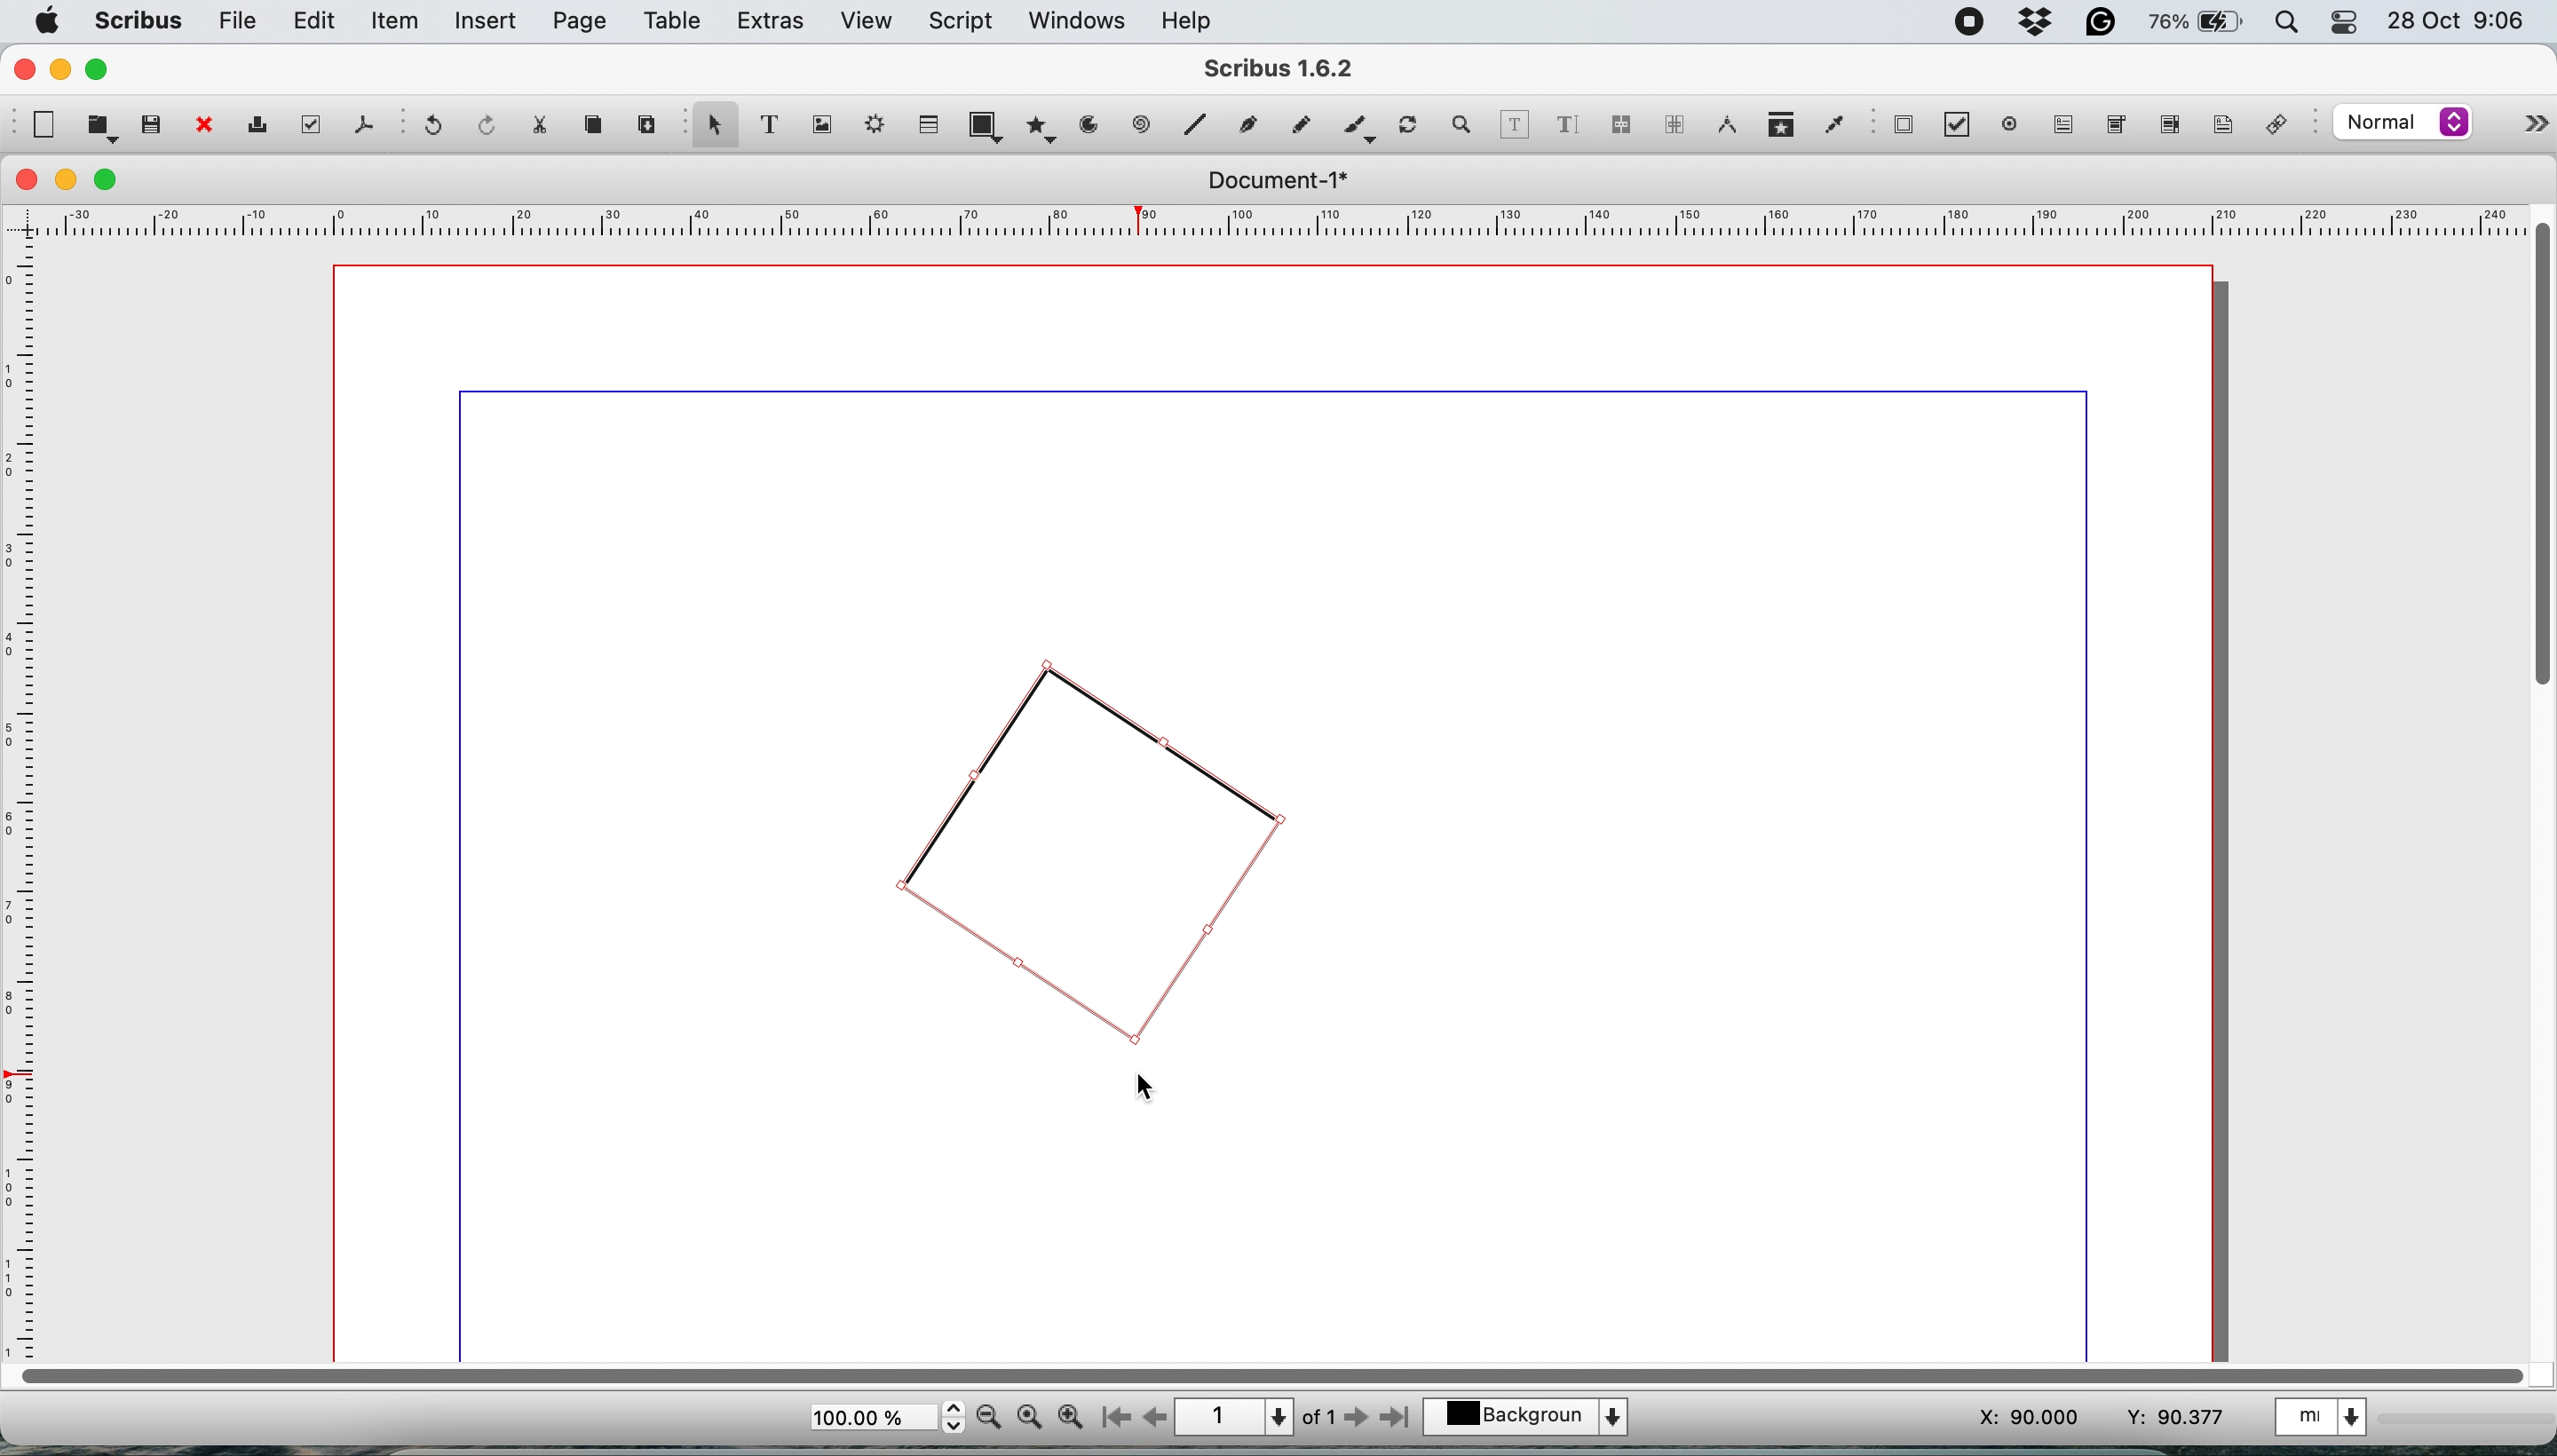  Describe the element at coordinates (879, 129) in the screenshot. I see `render frame` at that location.